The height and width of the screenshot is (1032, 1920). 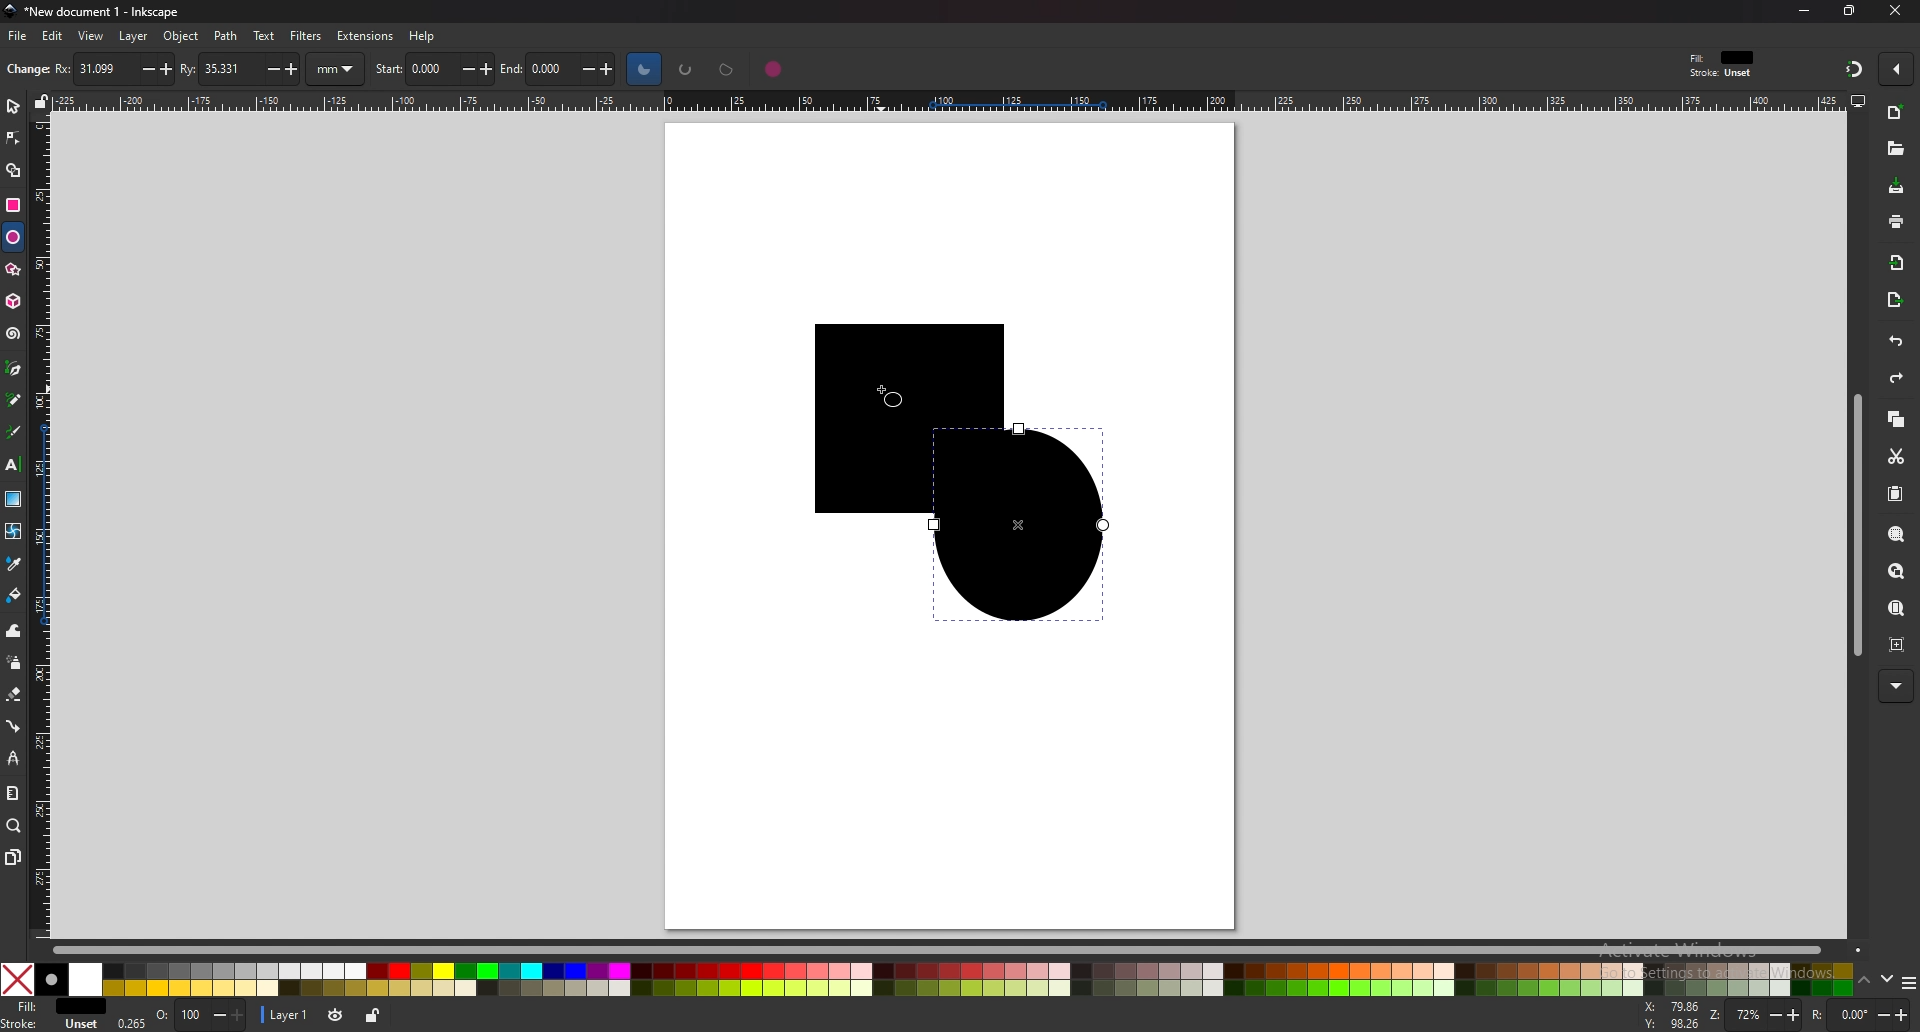 I want to click on file, so click(x=19, y=36).